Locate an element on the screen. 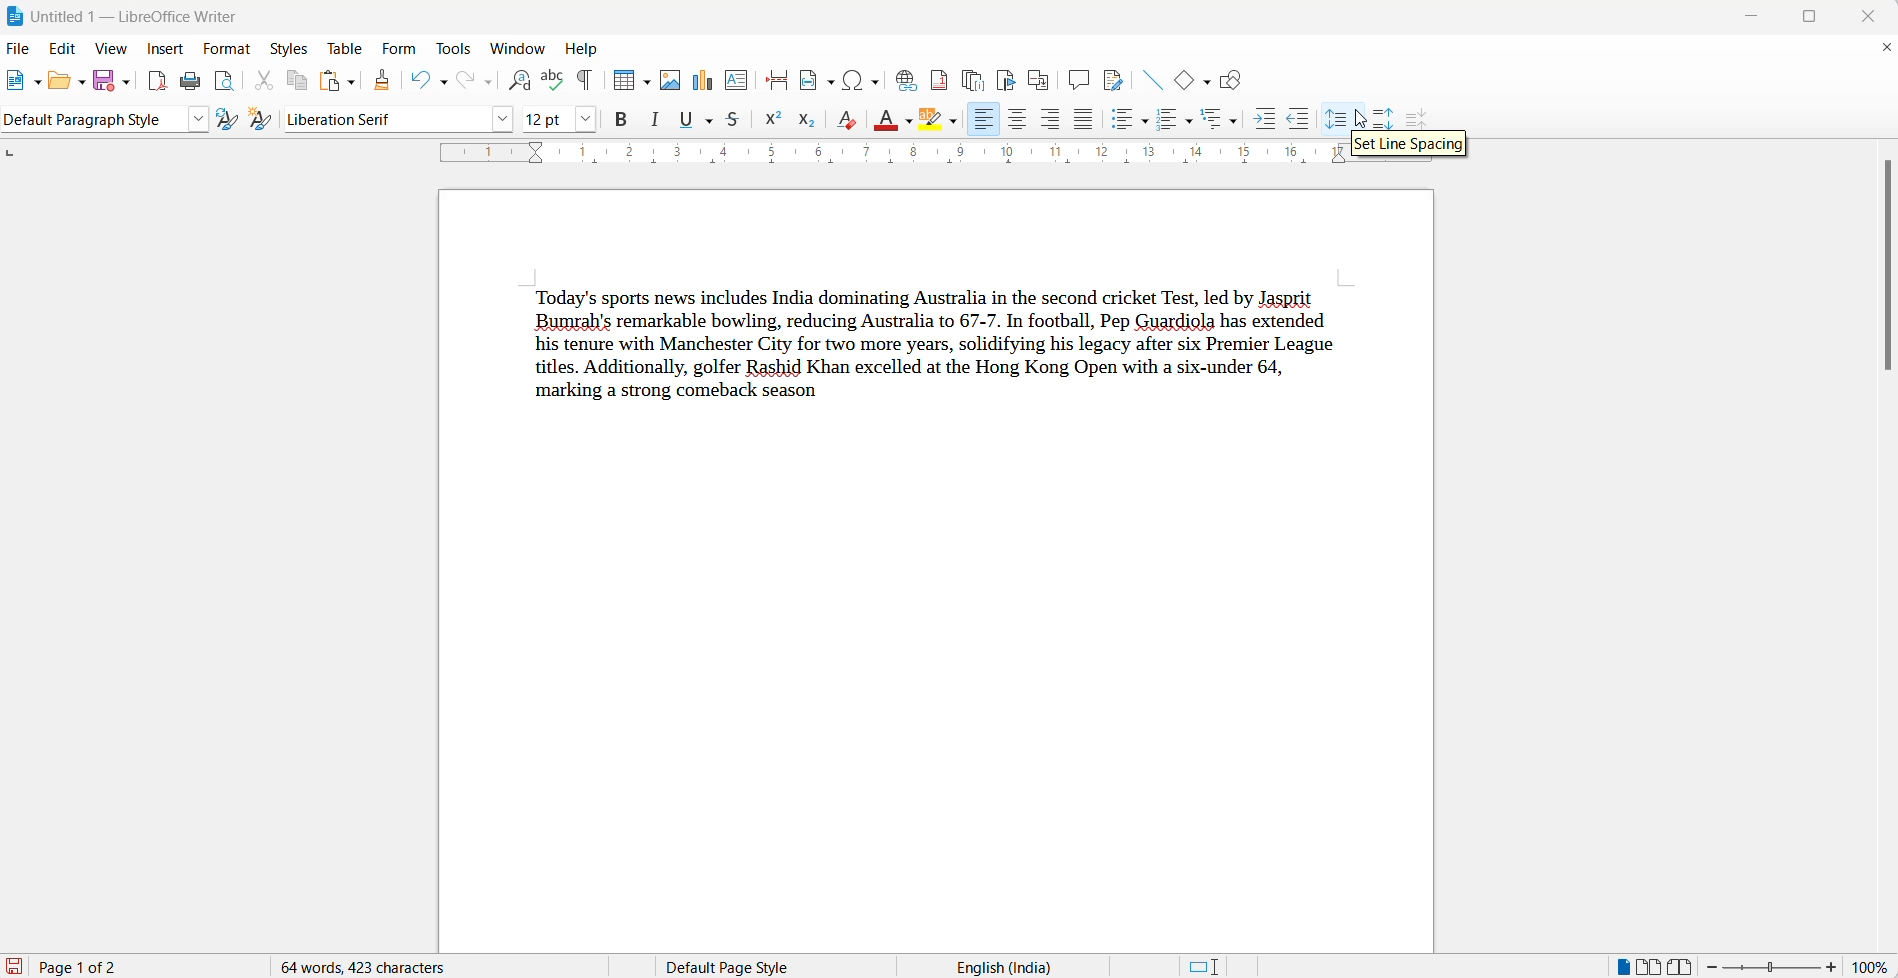 The width and height of the screenshot is (1898, 978). cursor is located at coordinates (1361, 112).